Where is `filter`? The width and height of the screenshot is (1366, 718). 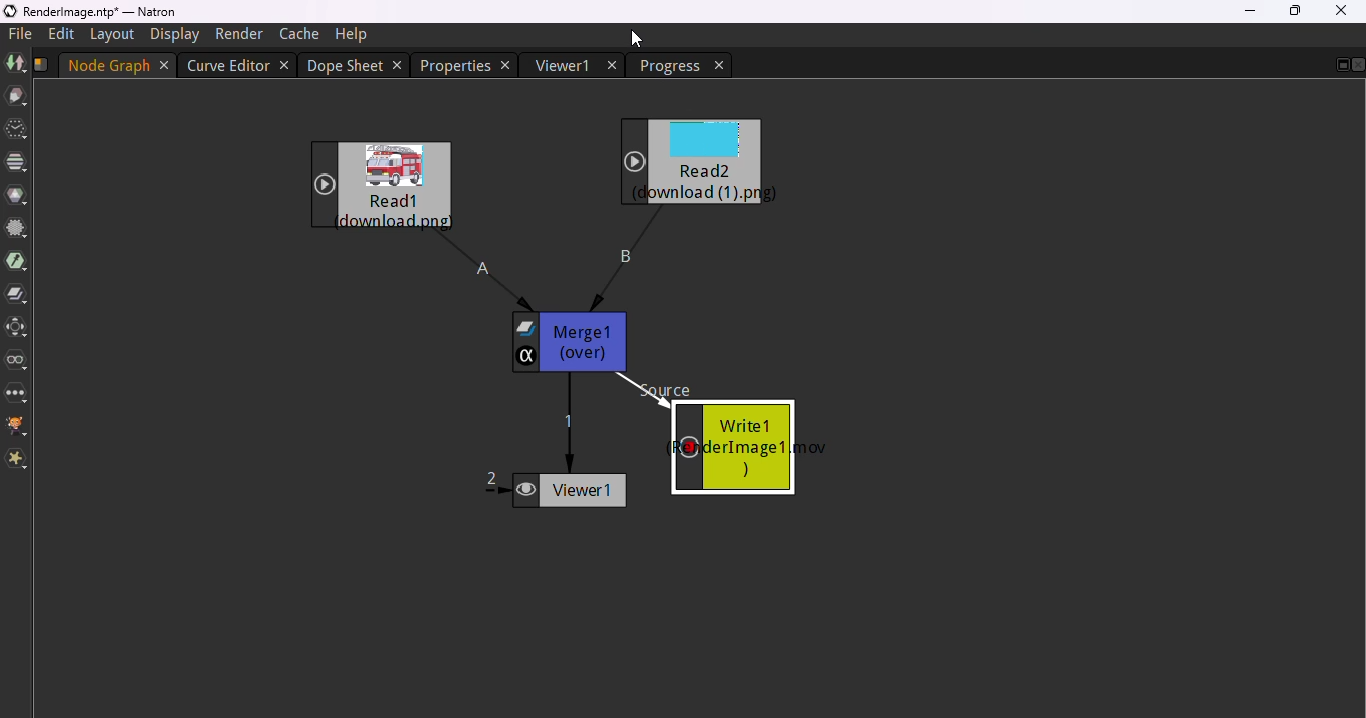 filter is located at coordinates (17, 228).